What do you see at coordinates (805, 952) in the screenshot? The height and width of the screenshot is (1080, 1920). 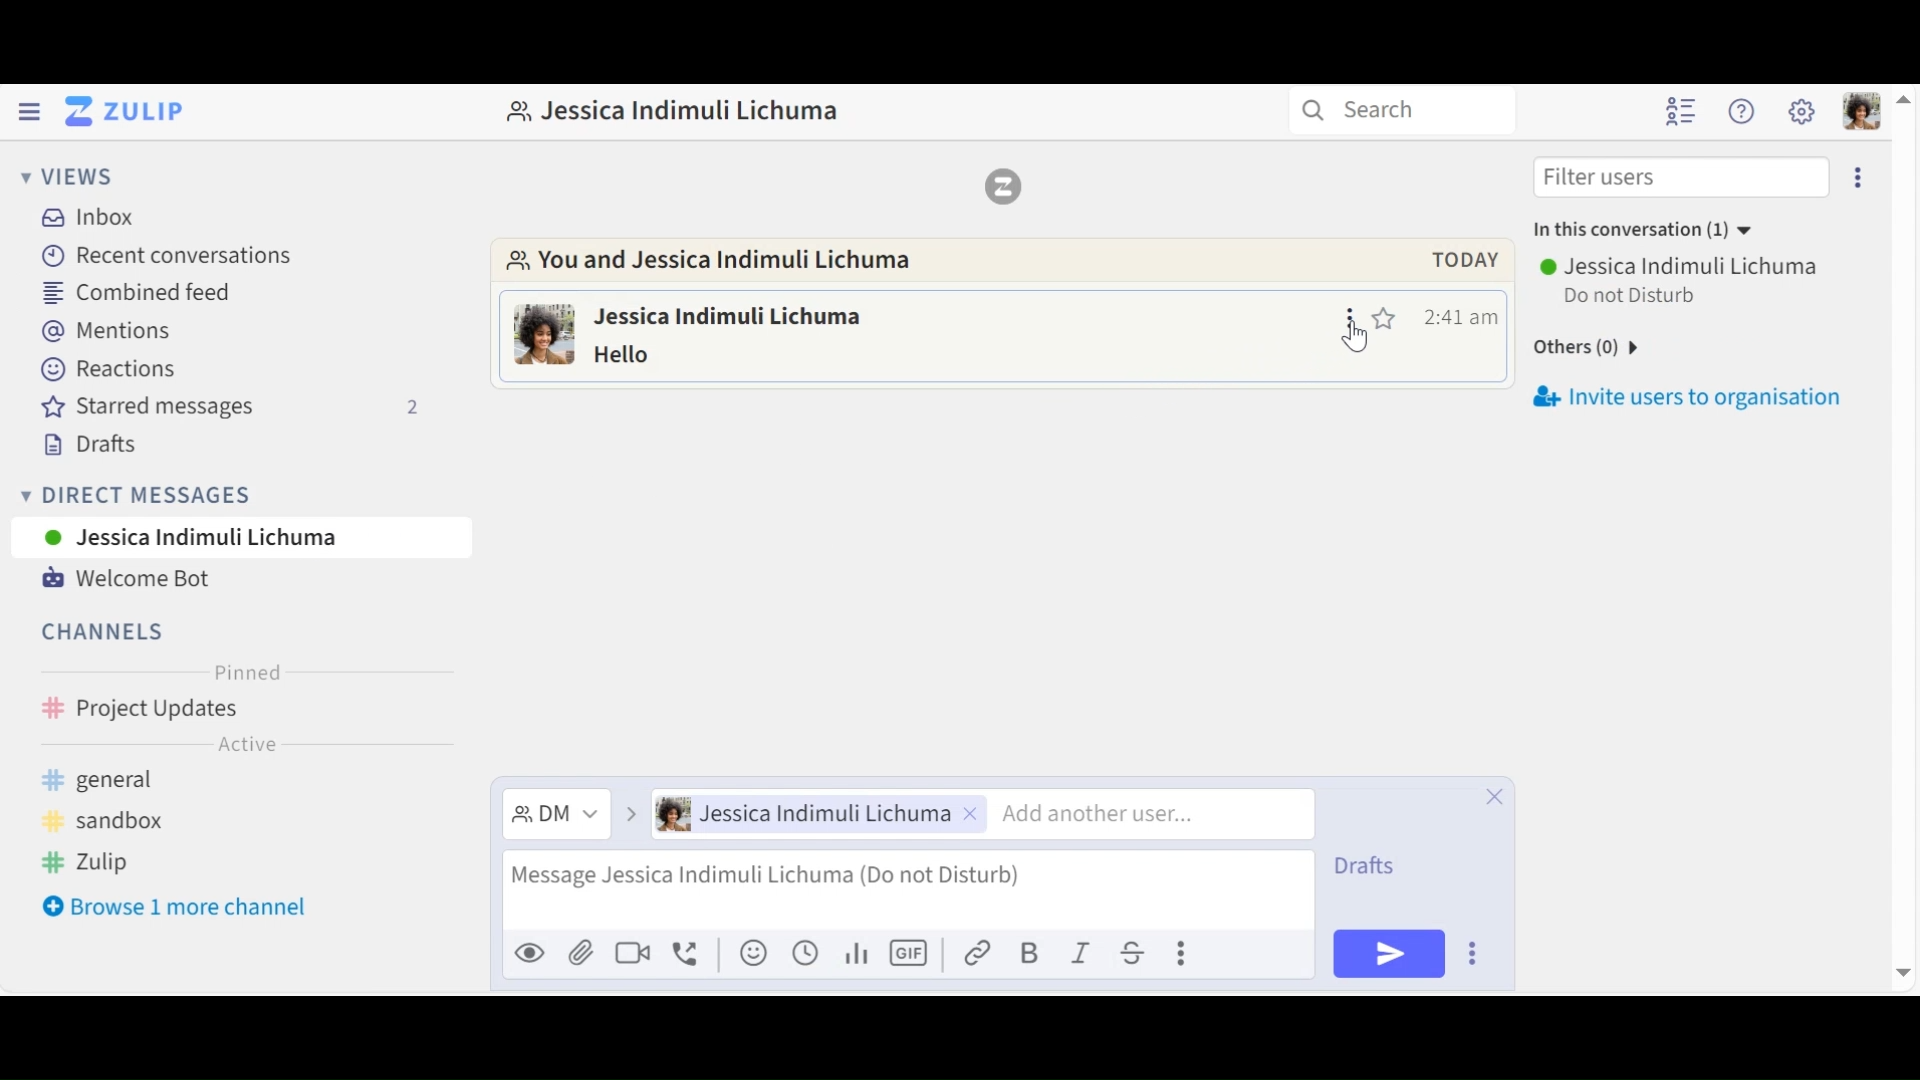 I see `Add global time` at bounding box center [805, 952].